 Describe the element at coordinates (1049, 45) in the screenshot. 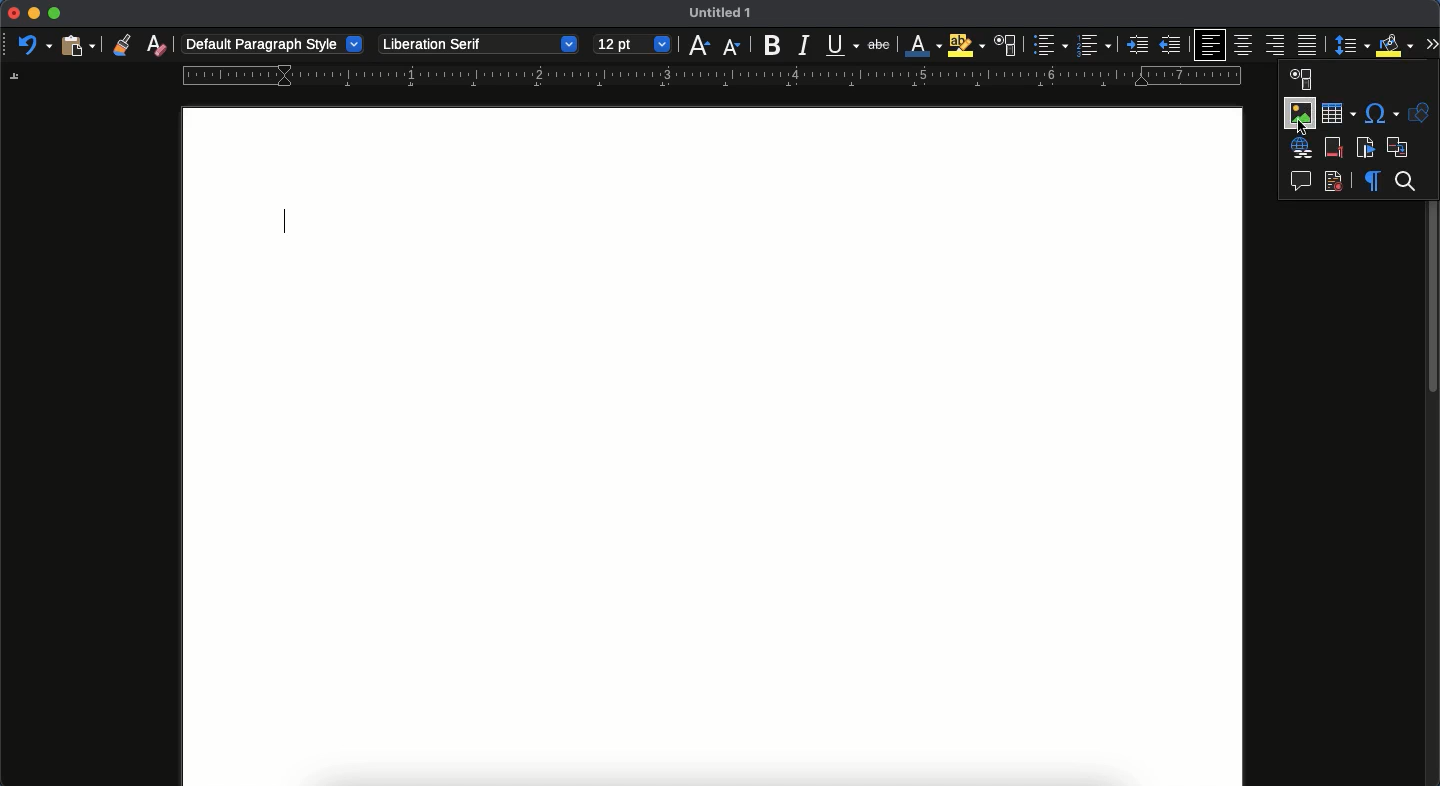

I see `bullet` at that location.